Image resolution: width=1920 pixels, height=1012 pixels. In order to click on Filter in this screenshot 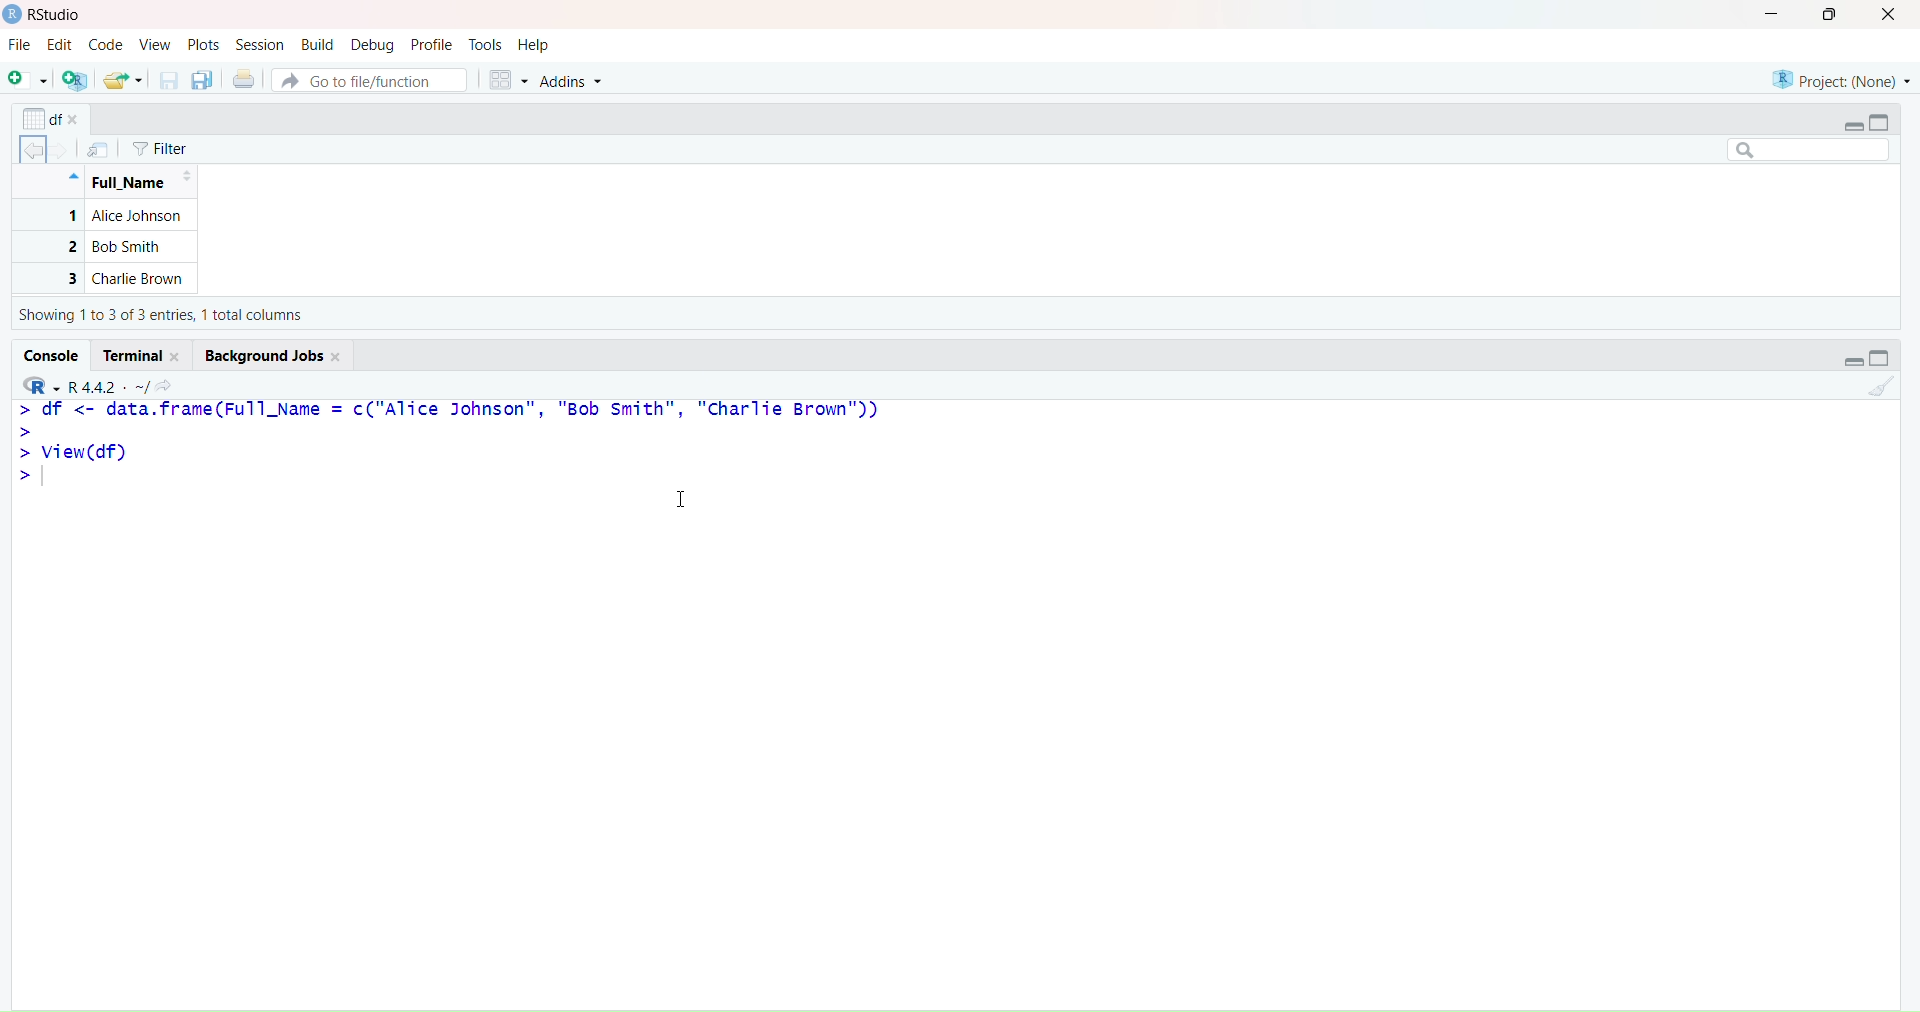, I will do `click(161, 149)`.